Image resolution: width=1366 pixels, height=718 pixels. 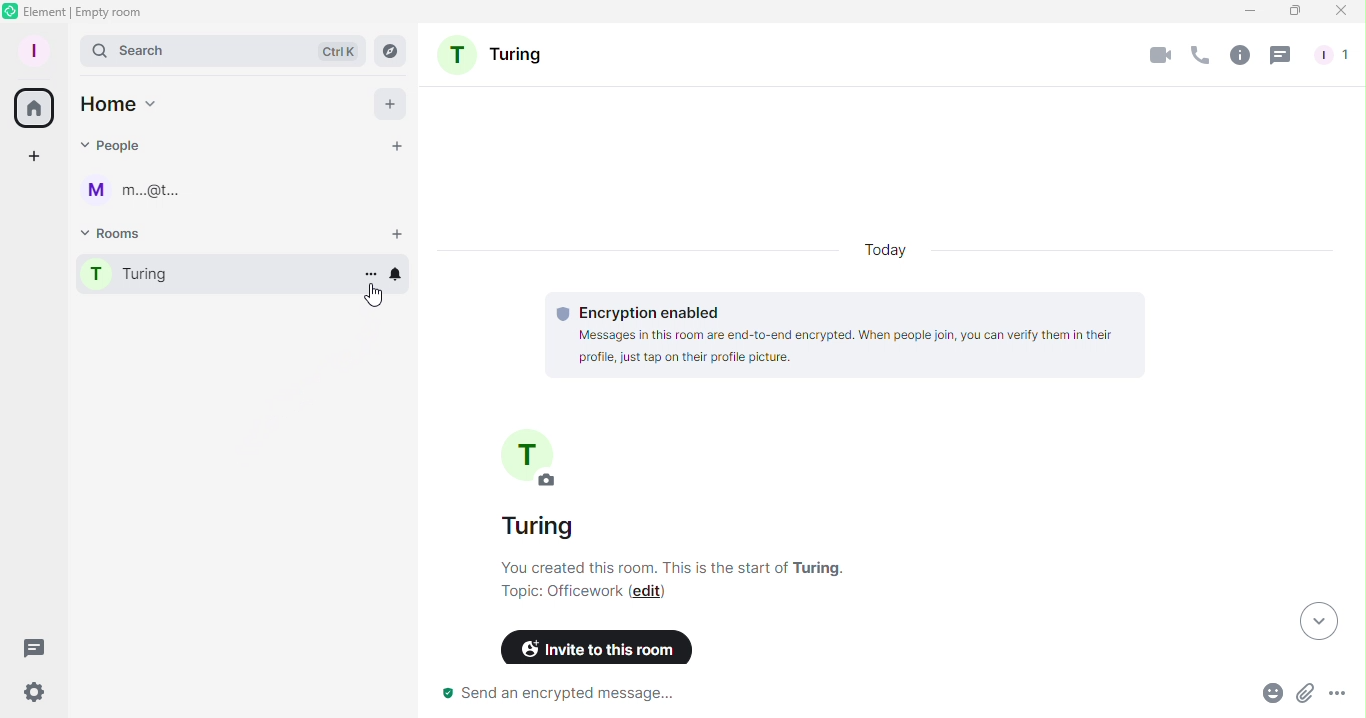 What do you see at coordinates (1248, 16) in the screenshot?
I see `Minimize` at bounding box center [1248, 16].